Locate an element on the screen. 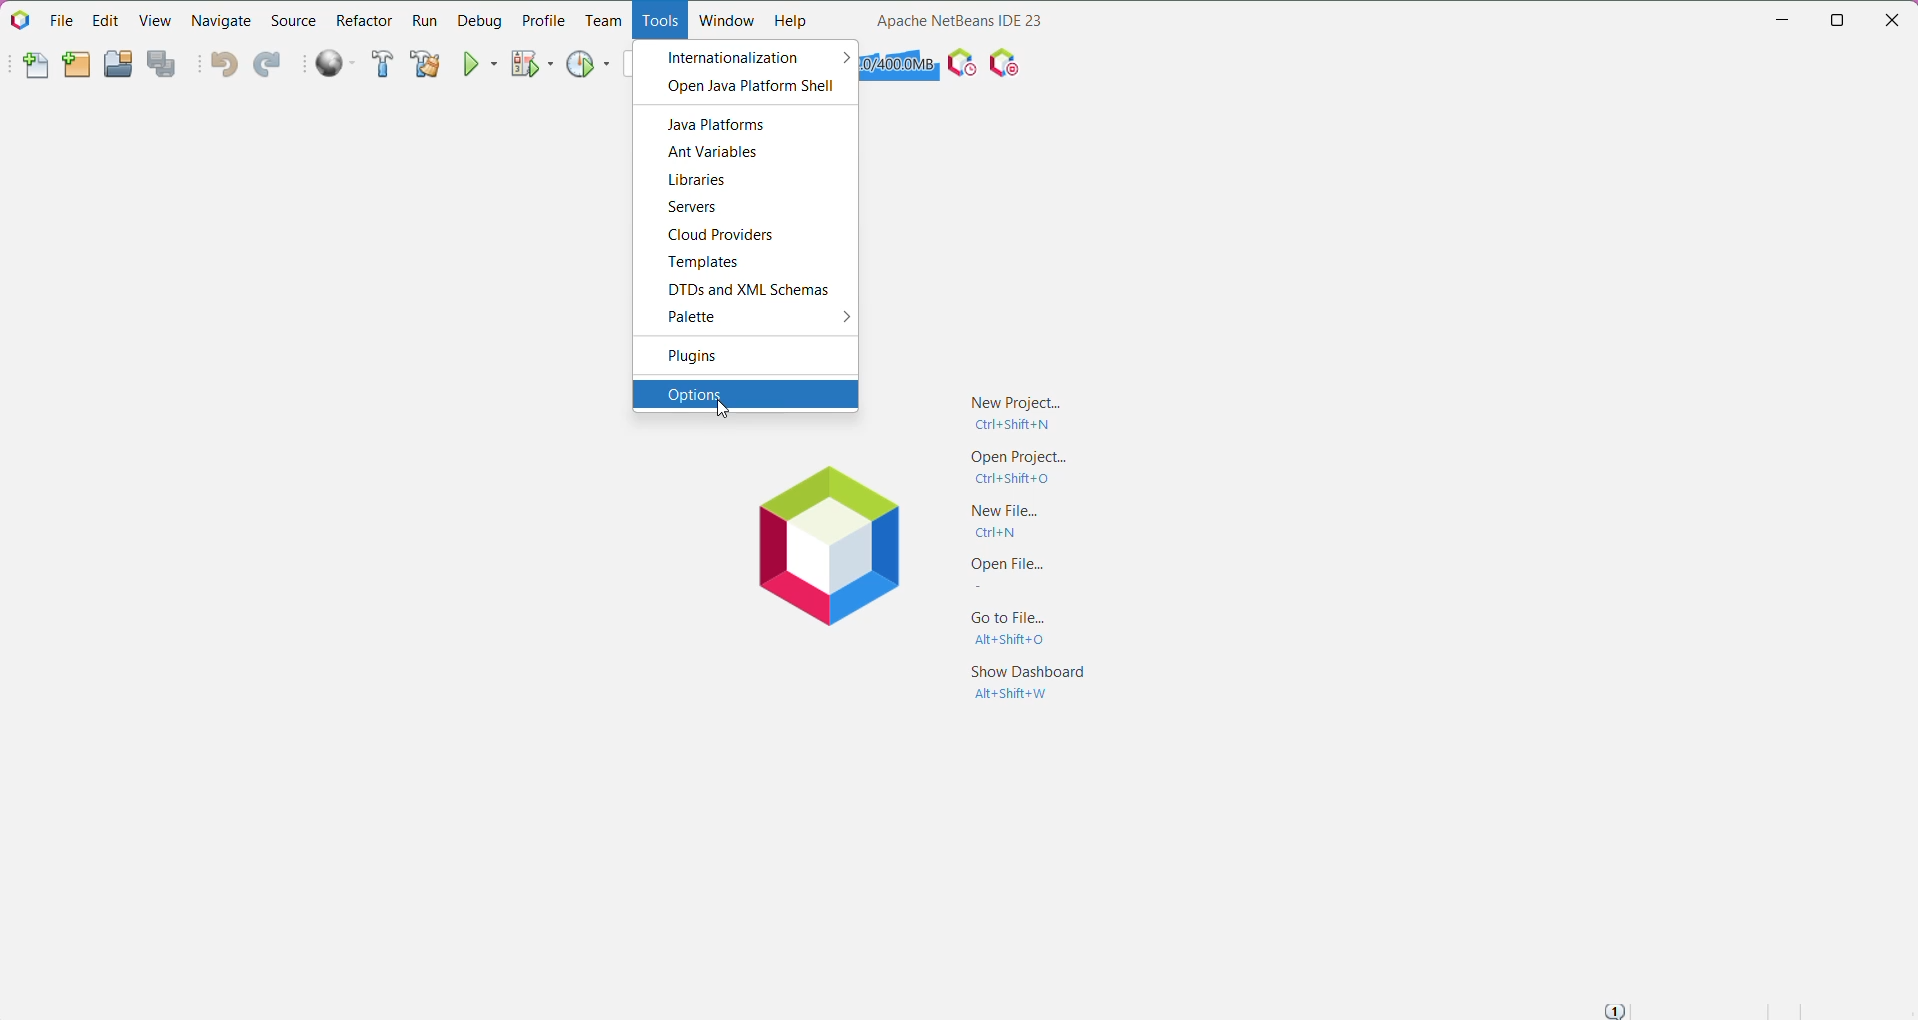 The image size is (1918, 1020). Tools is located at coordinates (657, 21).